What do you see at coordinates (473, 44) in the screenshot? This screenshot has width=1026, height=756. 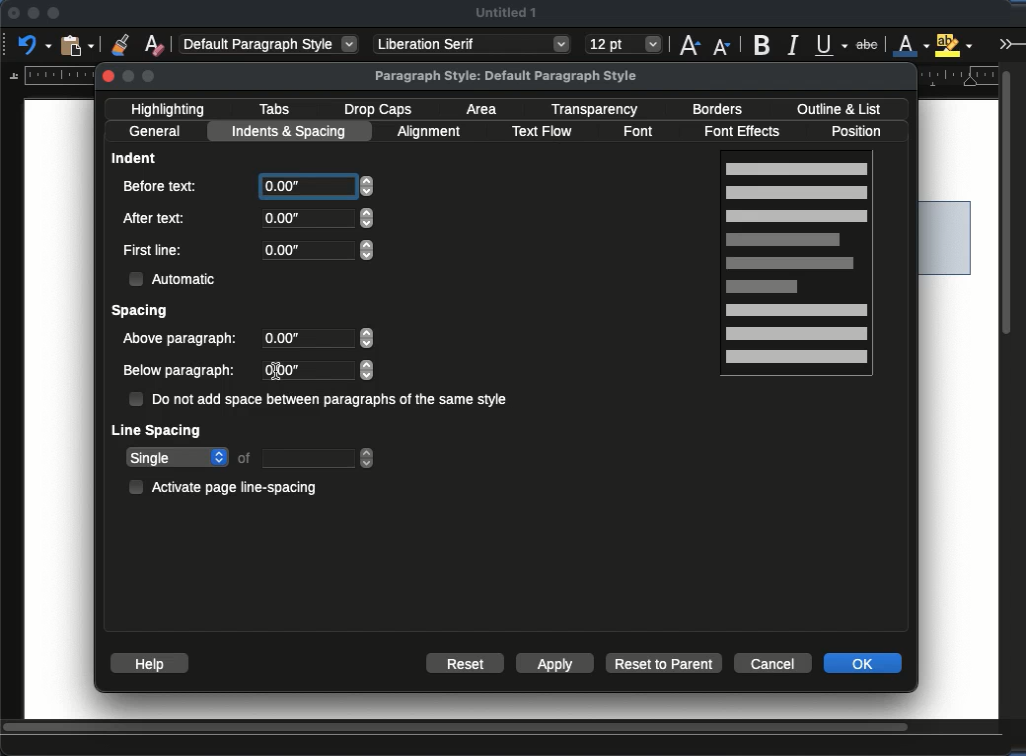 I see `Liberation serif - font` at bounding box center [473, 44].